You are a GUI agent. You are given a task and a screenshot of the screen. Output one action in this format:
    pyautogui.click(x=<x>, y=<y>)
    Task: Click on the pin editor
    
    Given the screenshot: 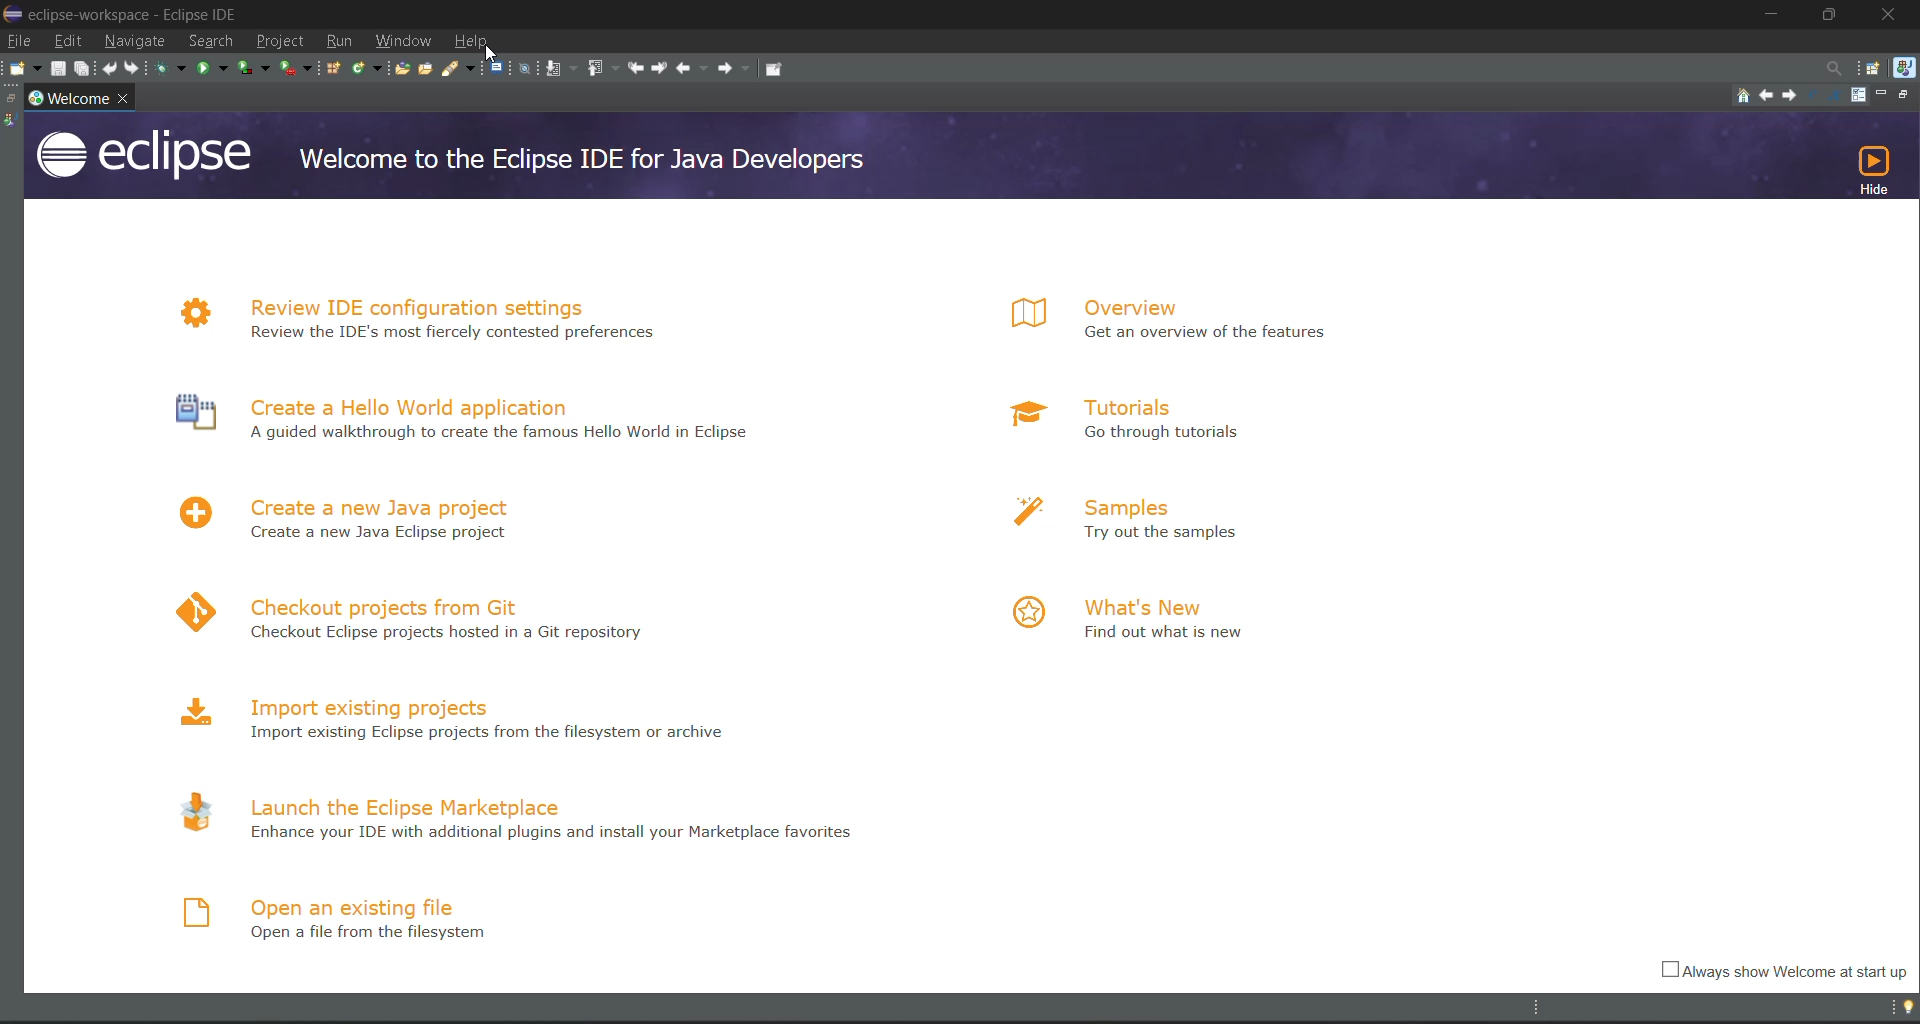 What is the action you would take?
    pyautogui.click(x=773, y=69)
    